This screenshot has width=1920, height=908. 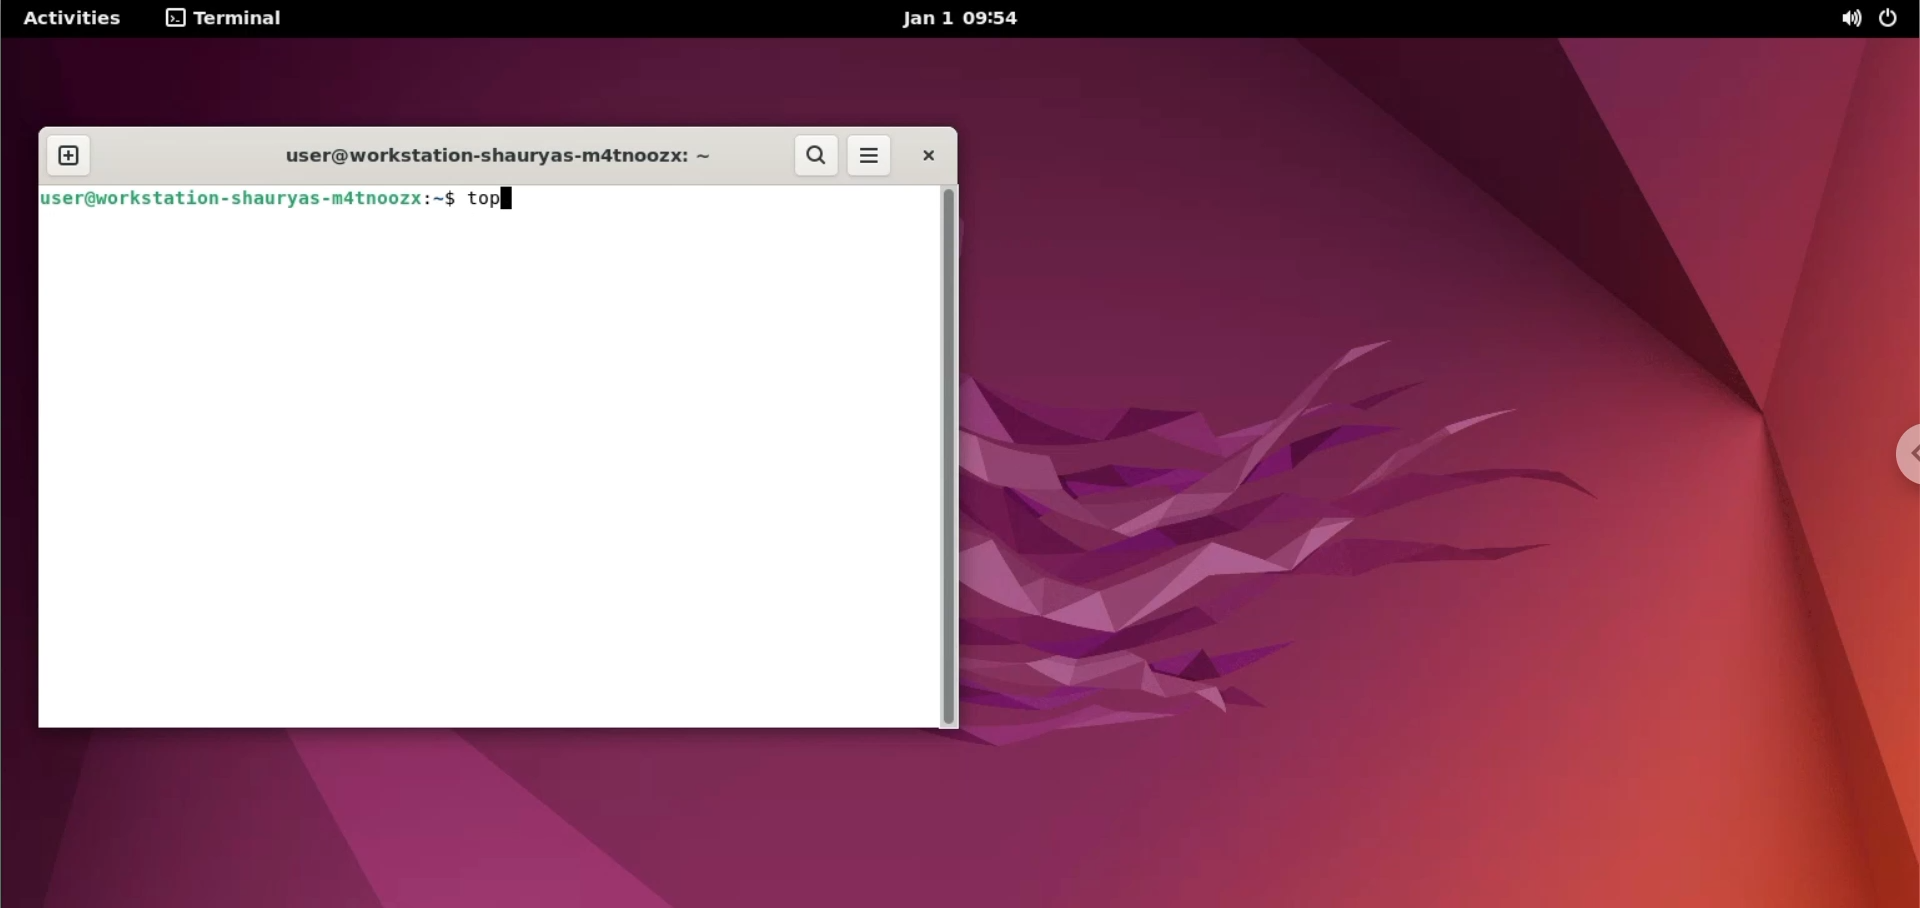 I want to click on chrome options, so click(x=1901, y=454).